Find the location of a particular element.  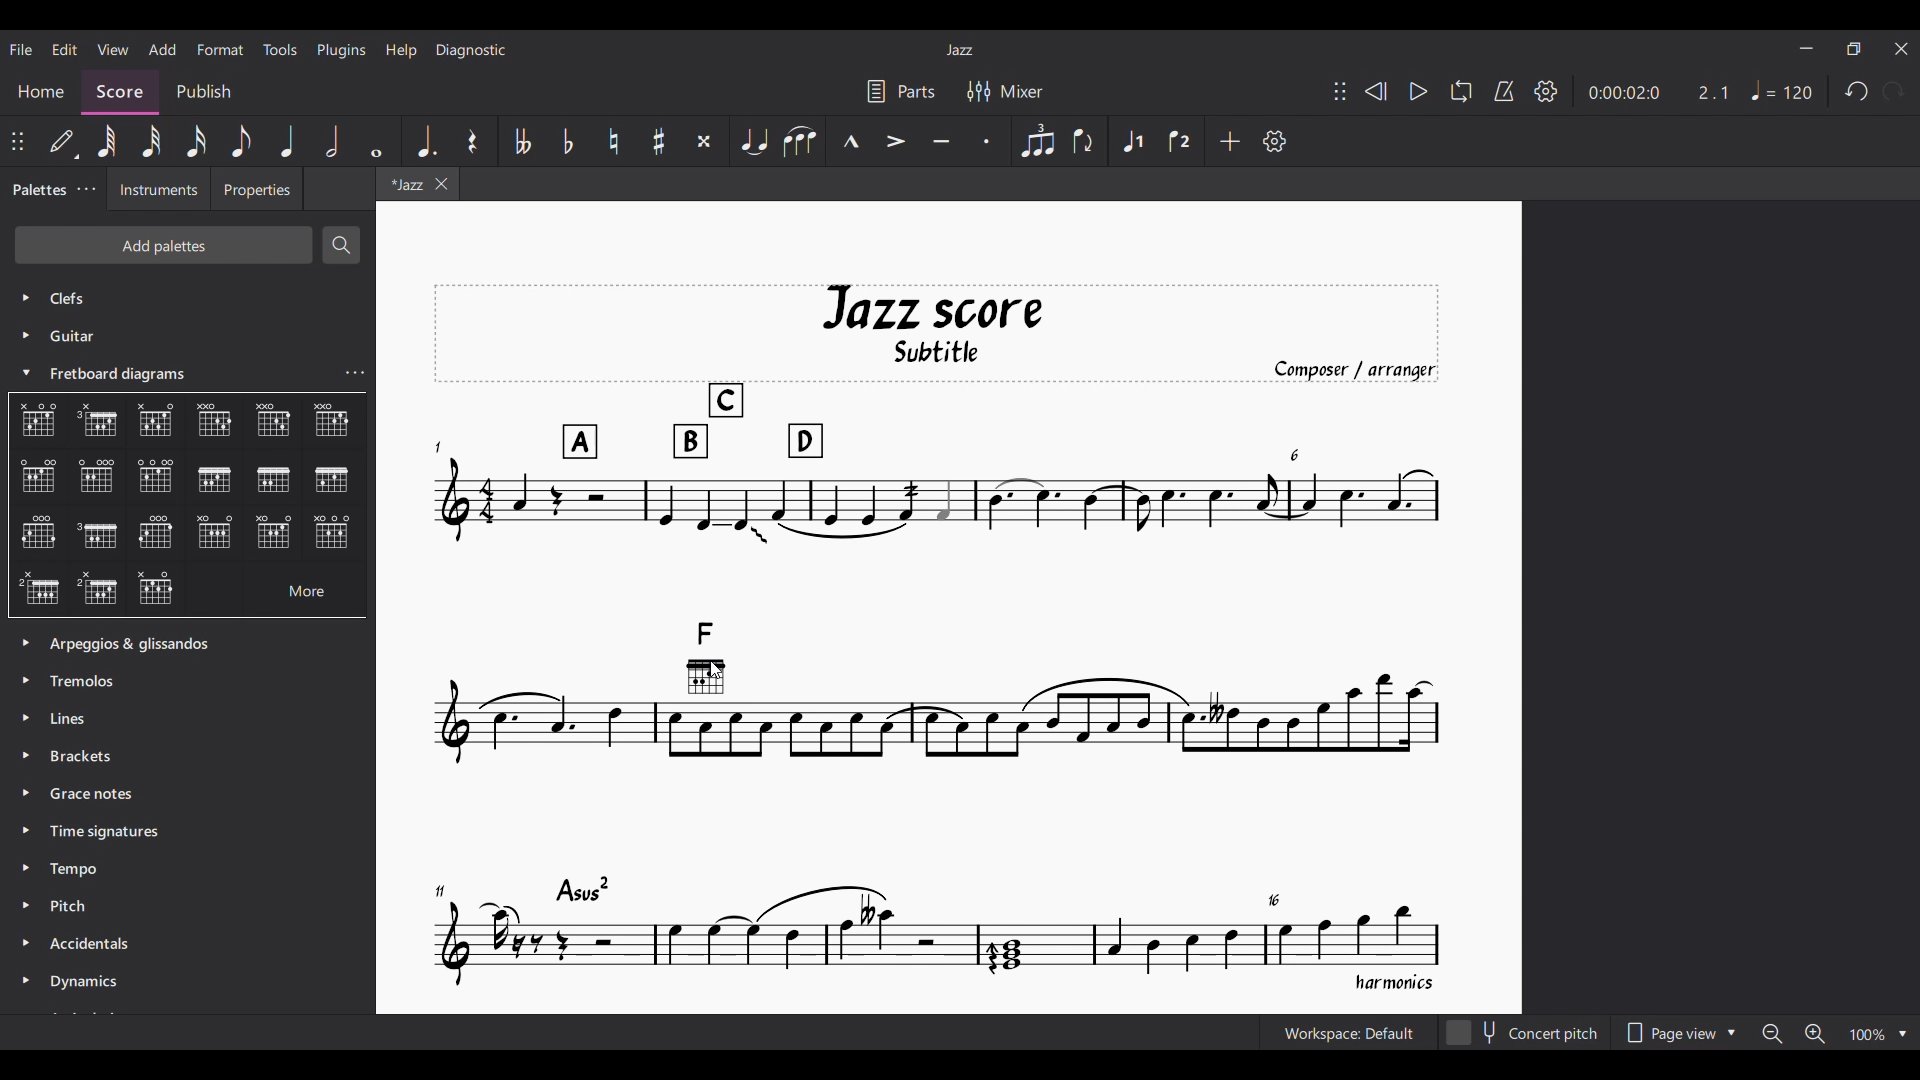

Chart 16 is located at coordinates (275, 532).